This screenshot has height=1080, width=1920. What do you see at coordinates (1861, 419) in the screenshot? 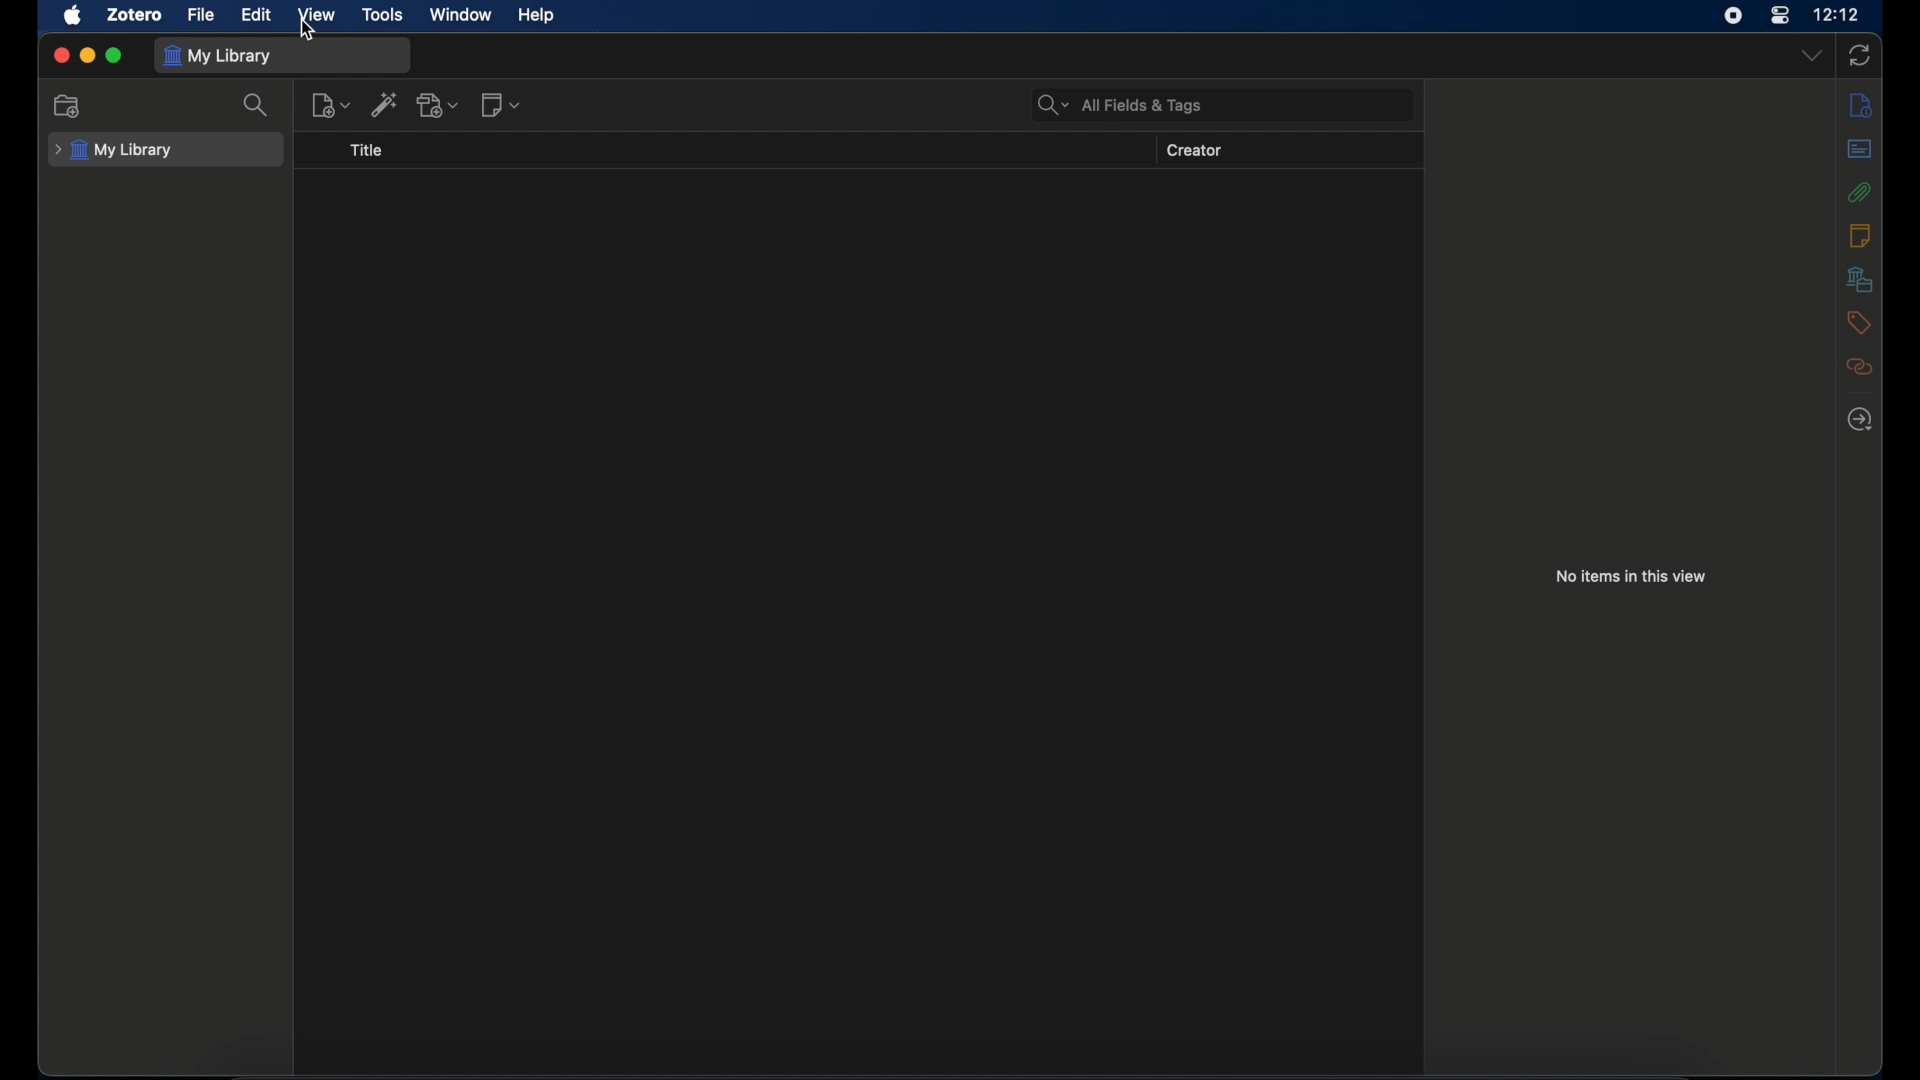
I see `locate` at bounding box center [1861, 419].